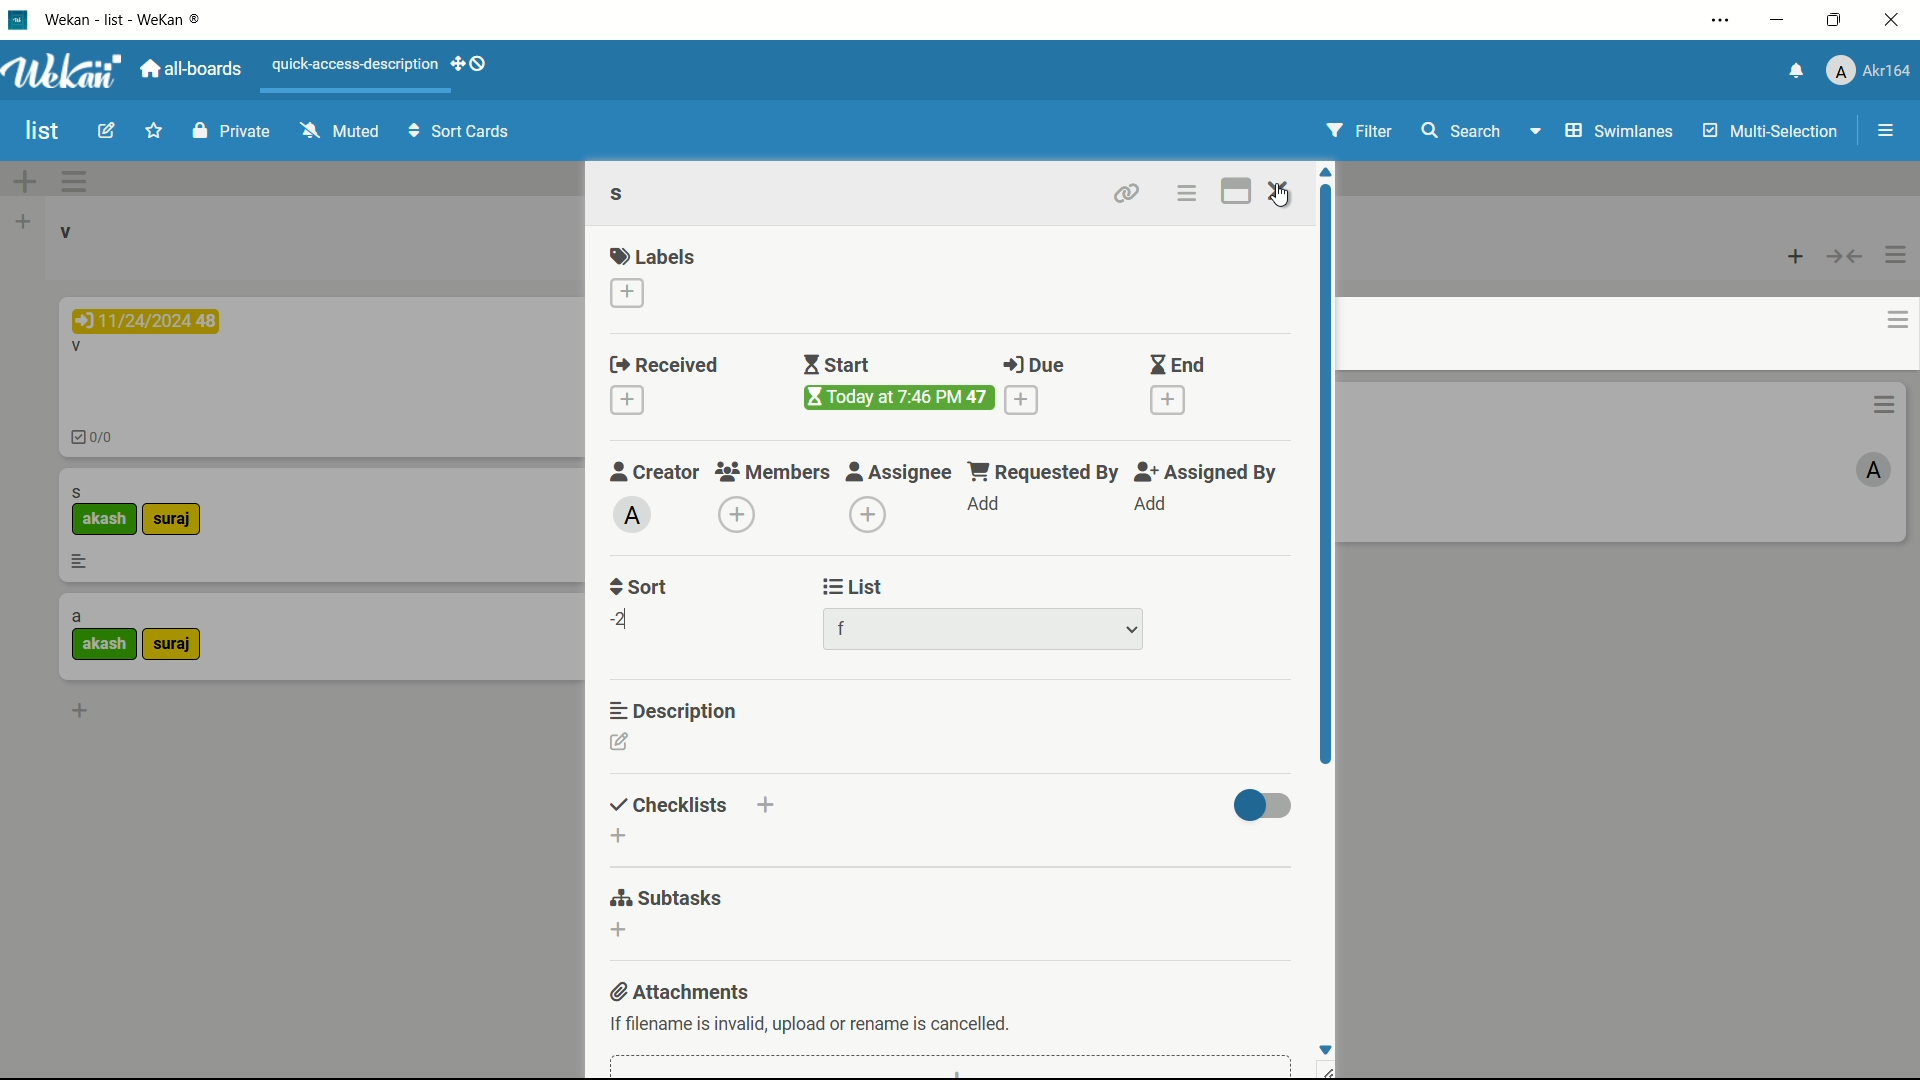 This screenshot has height=1080, width=1920. I want to click on list name, so click(64, 232).